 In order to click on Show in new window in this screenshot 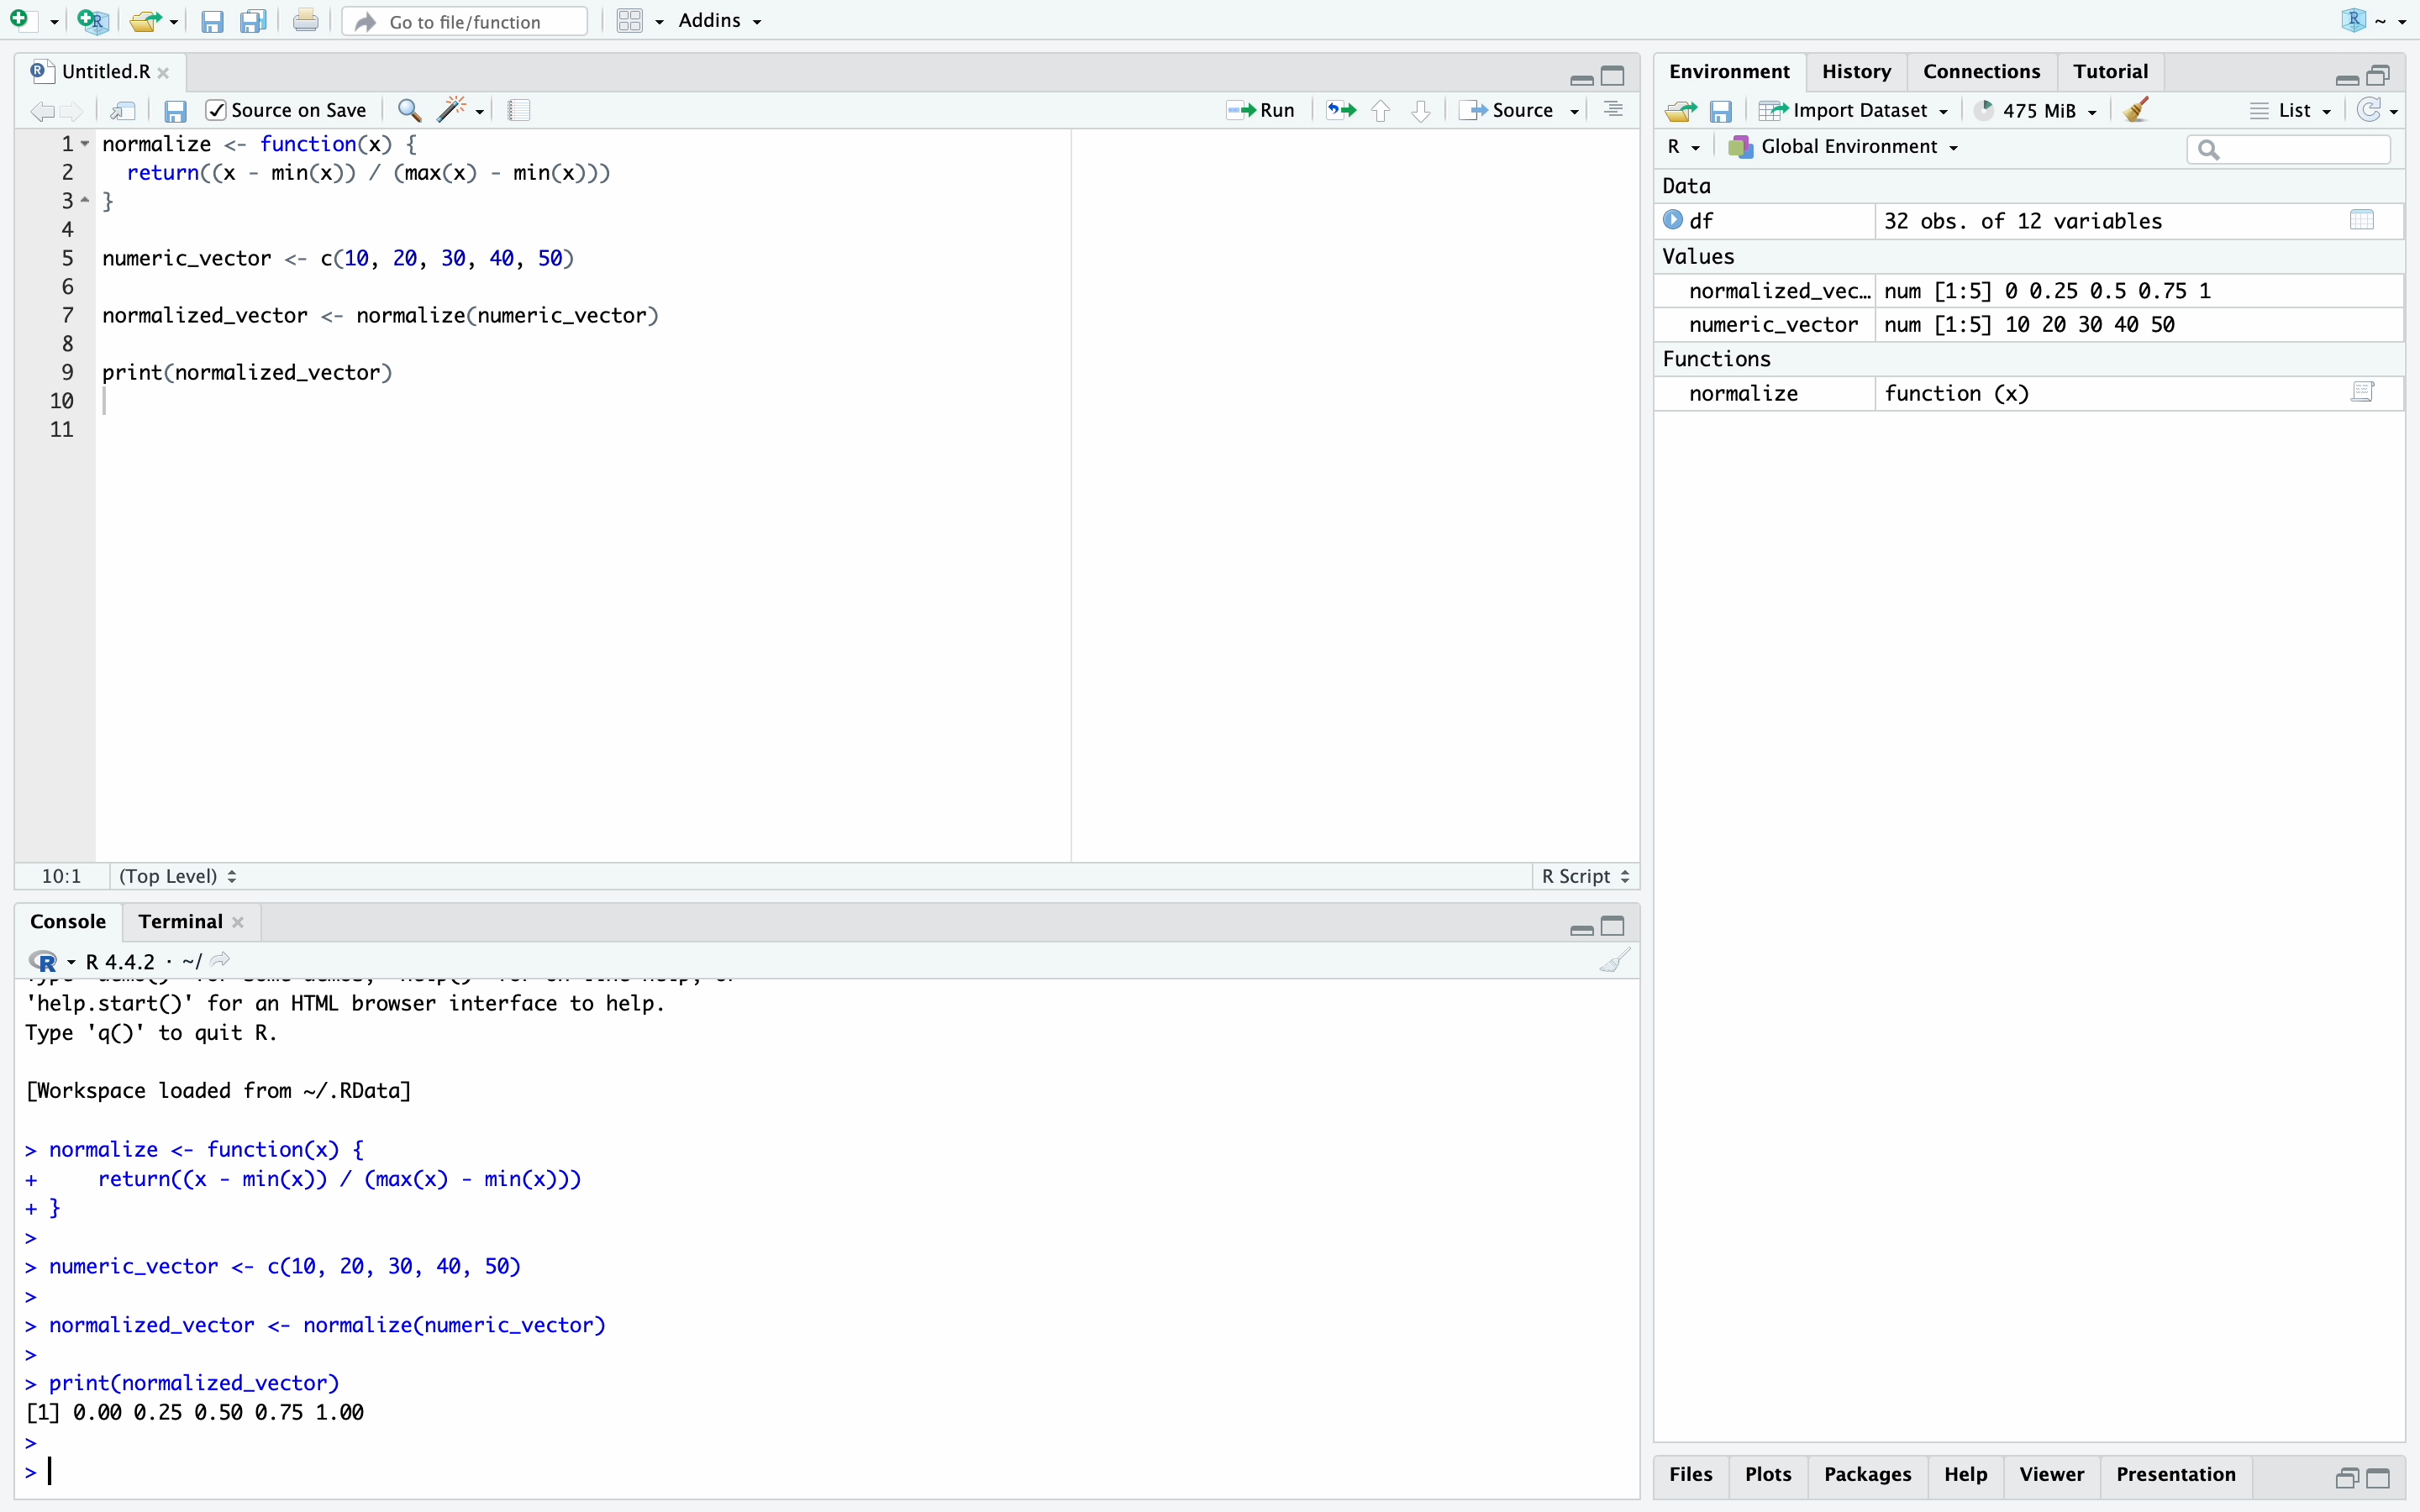, I will do `click(123, 109)`.